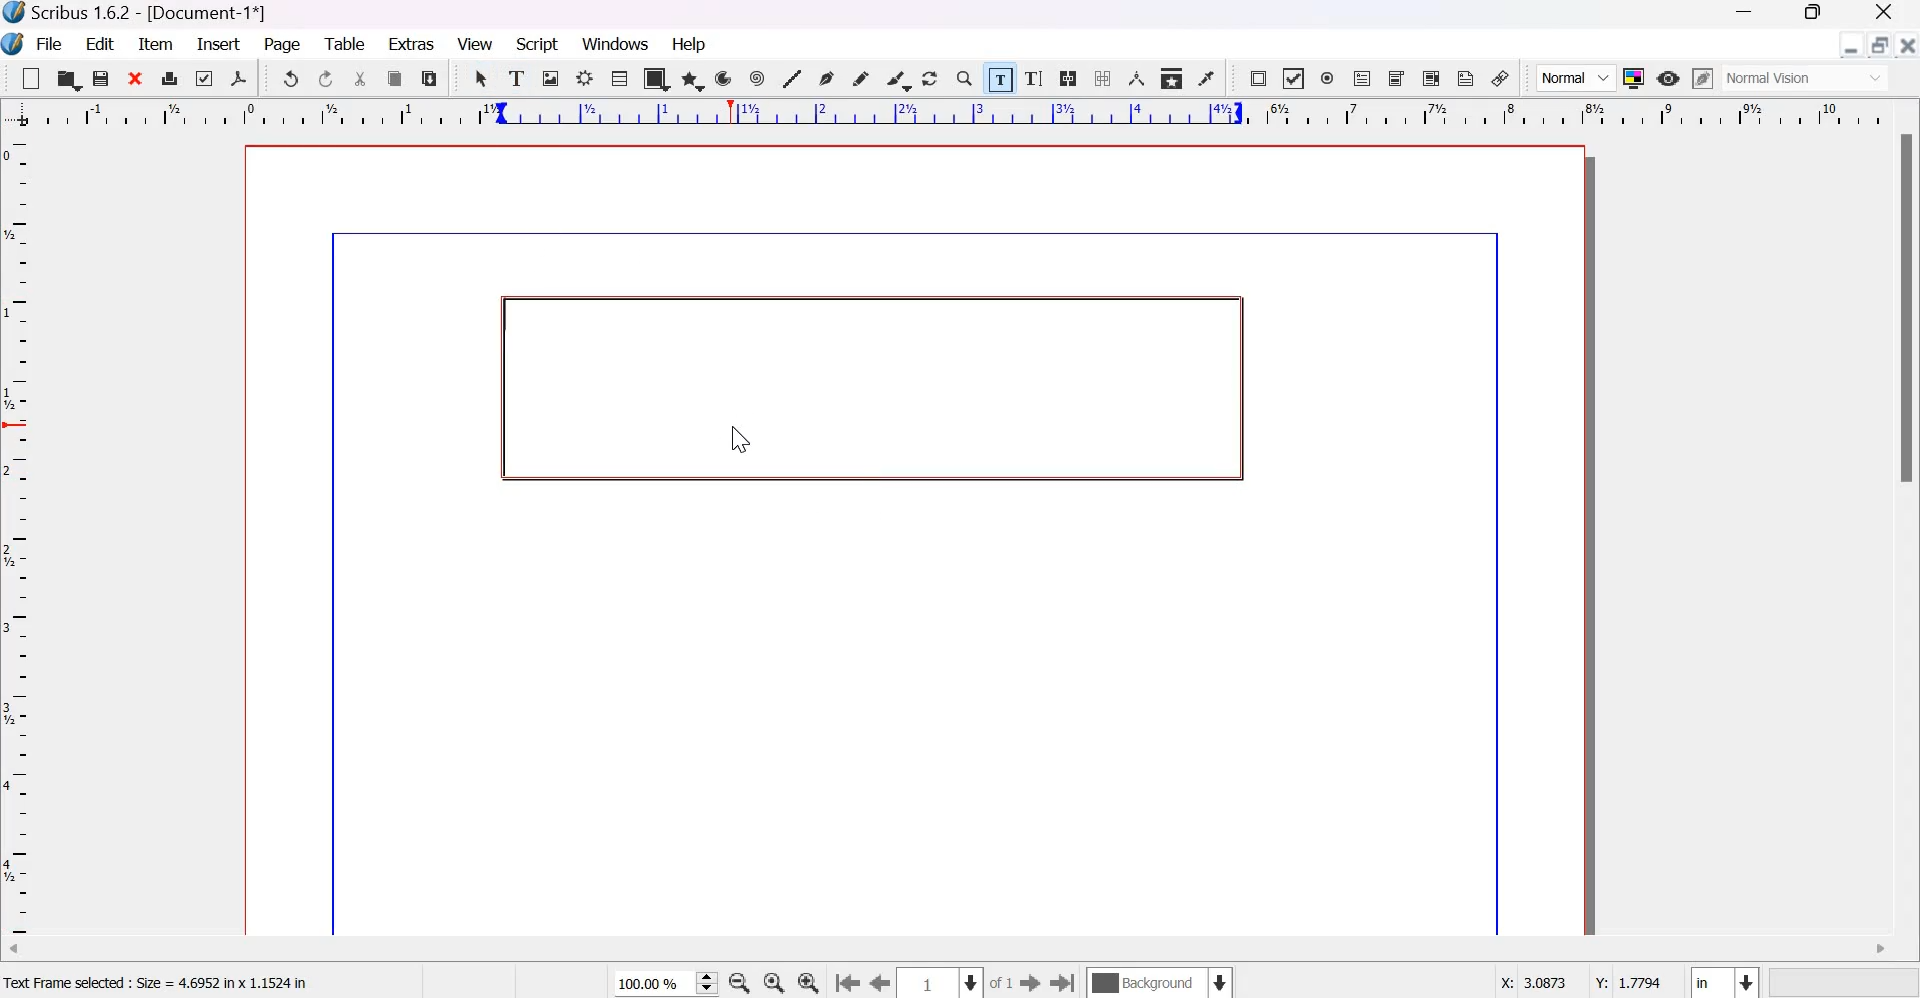  What do you see at coordinates (1703, 78) in the screenshot?
I see `edit in preview mode` at bounding box center [1703, 78].